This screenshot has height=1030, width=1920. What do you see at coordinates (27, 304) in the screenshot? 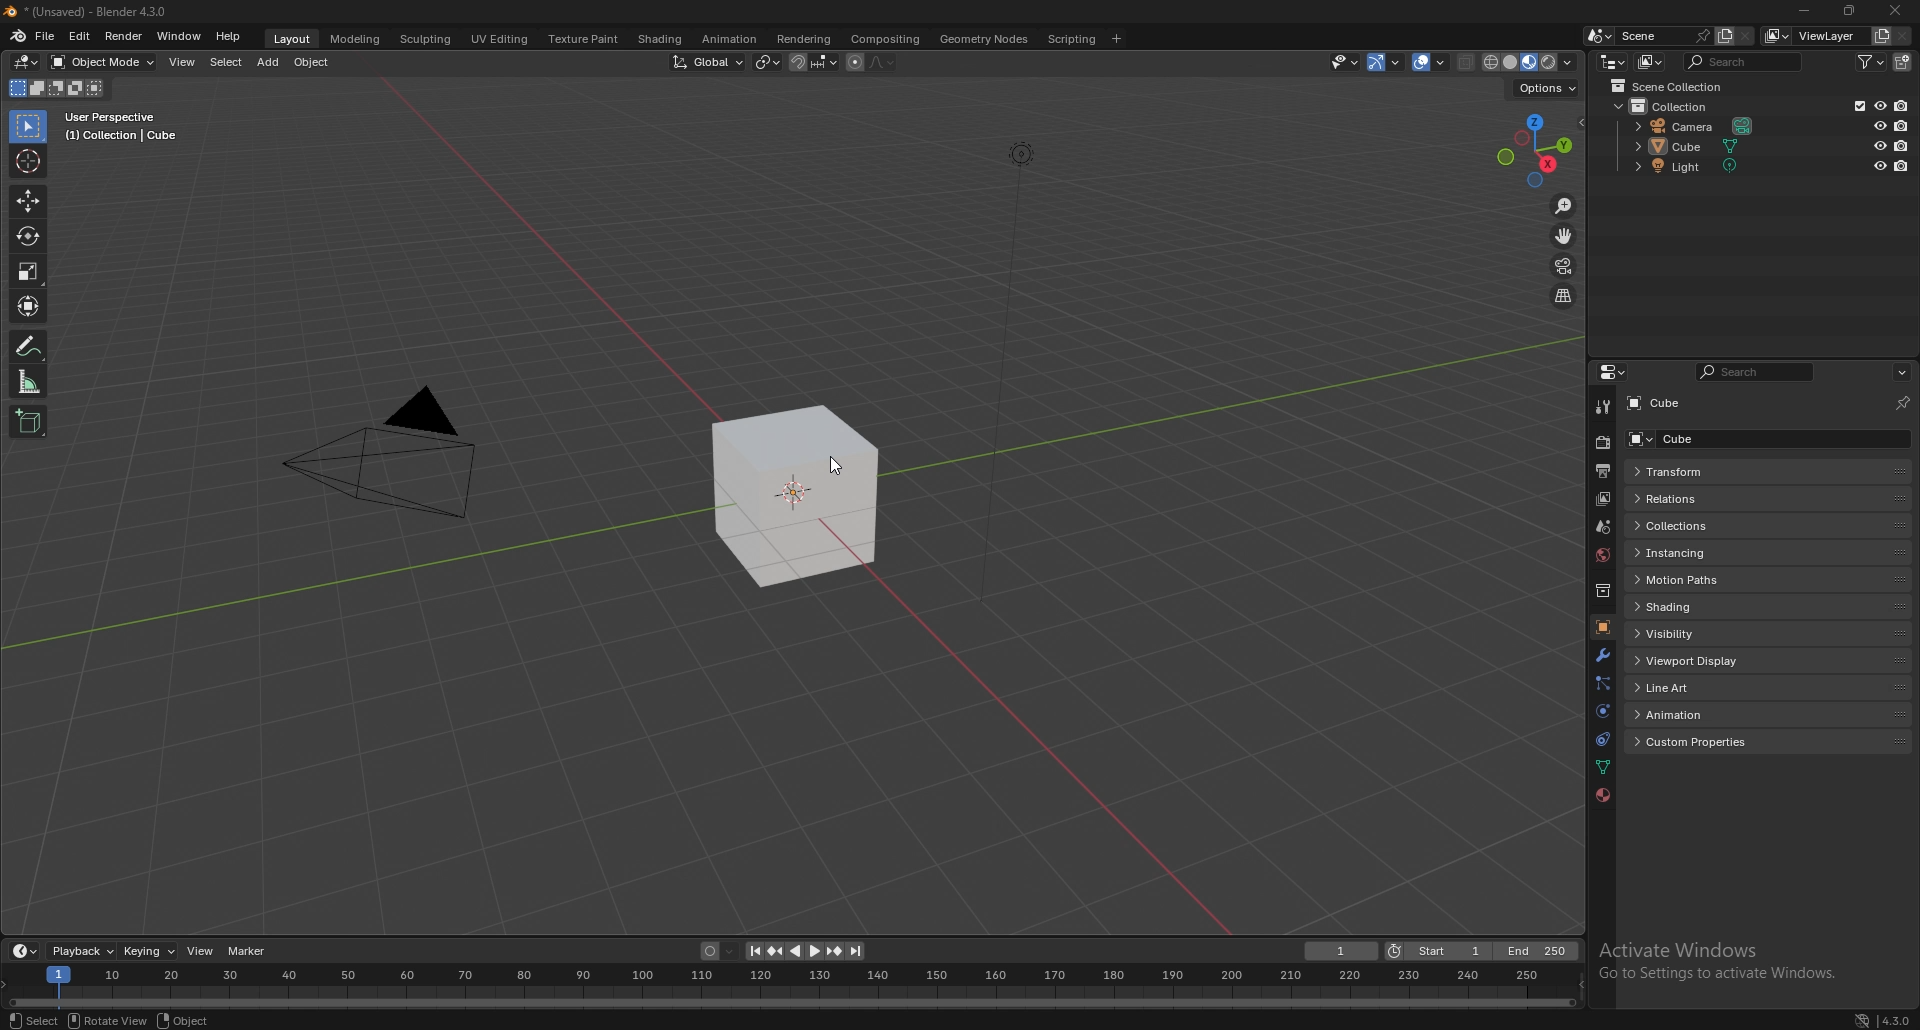
I see `transform` at bounding box center [27, 304].